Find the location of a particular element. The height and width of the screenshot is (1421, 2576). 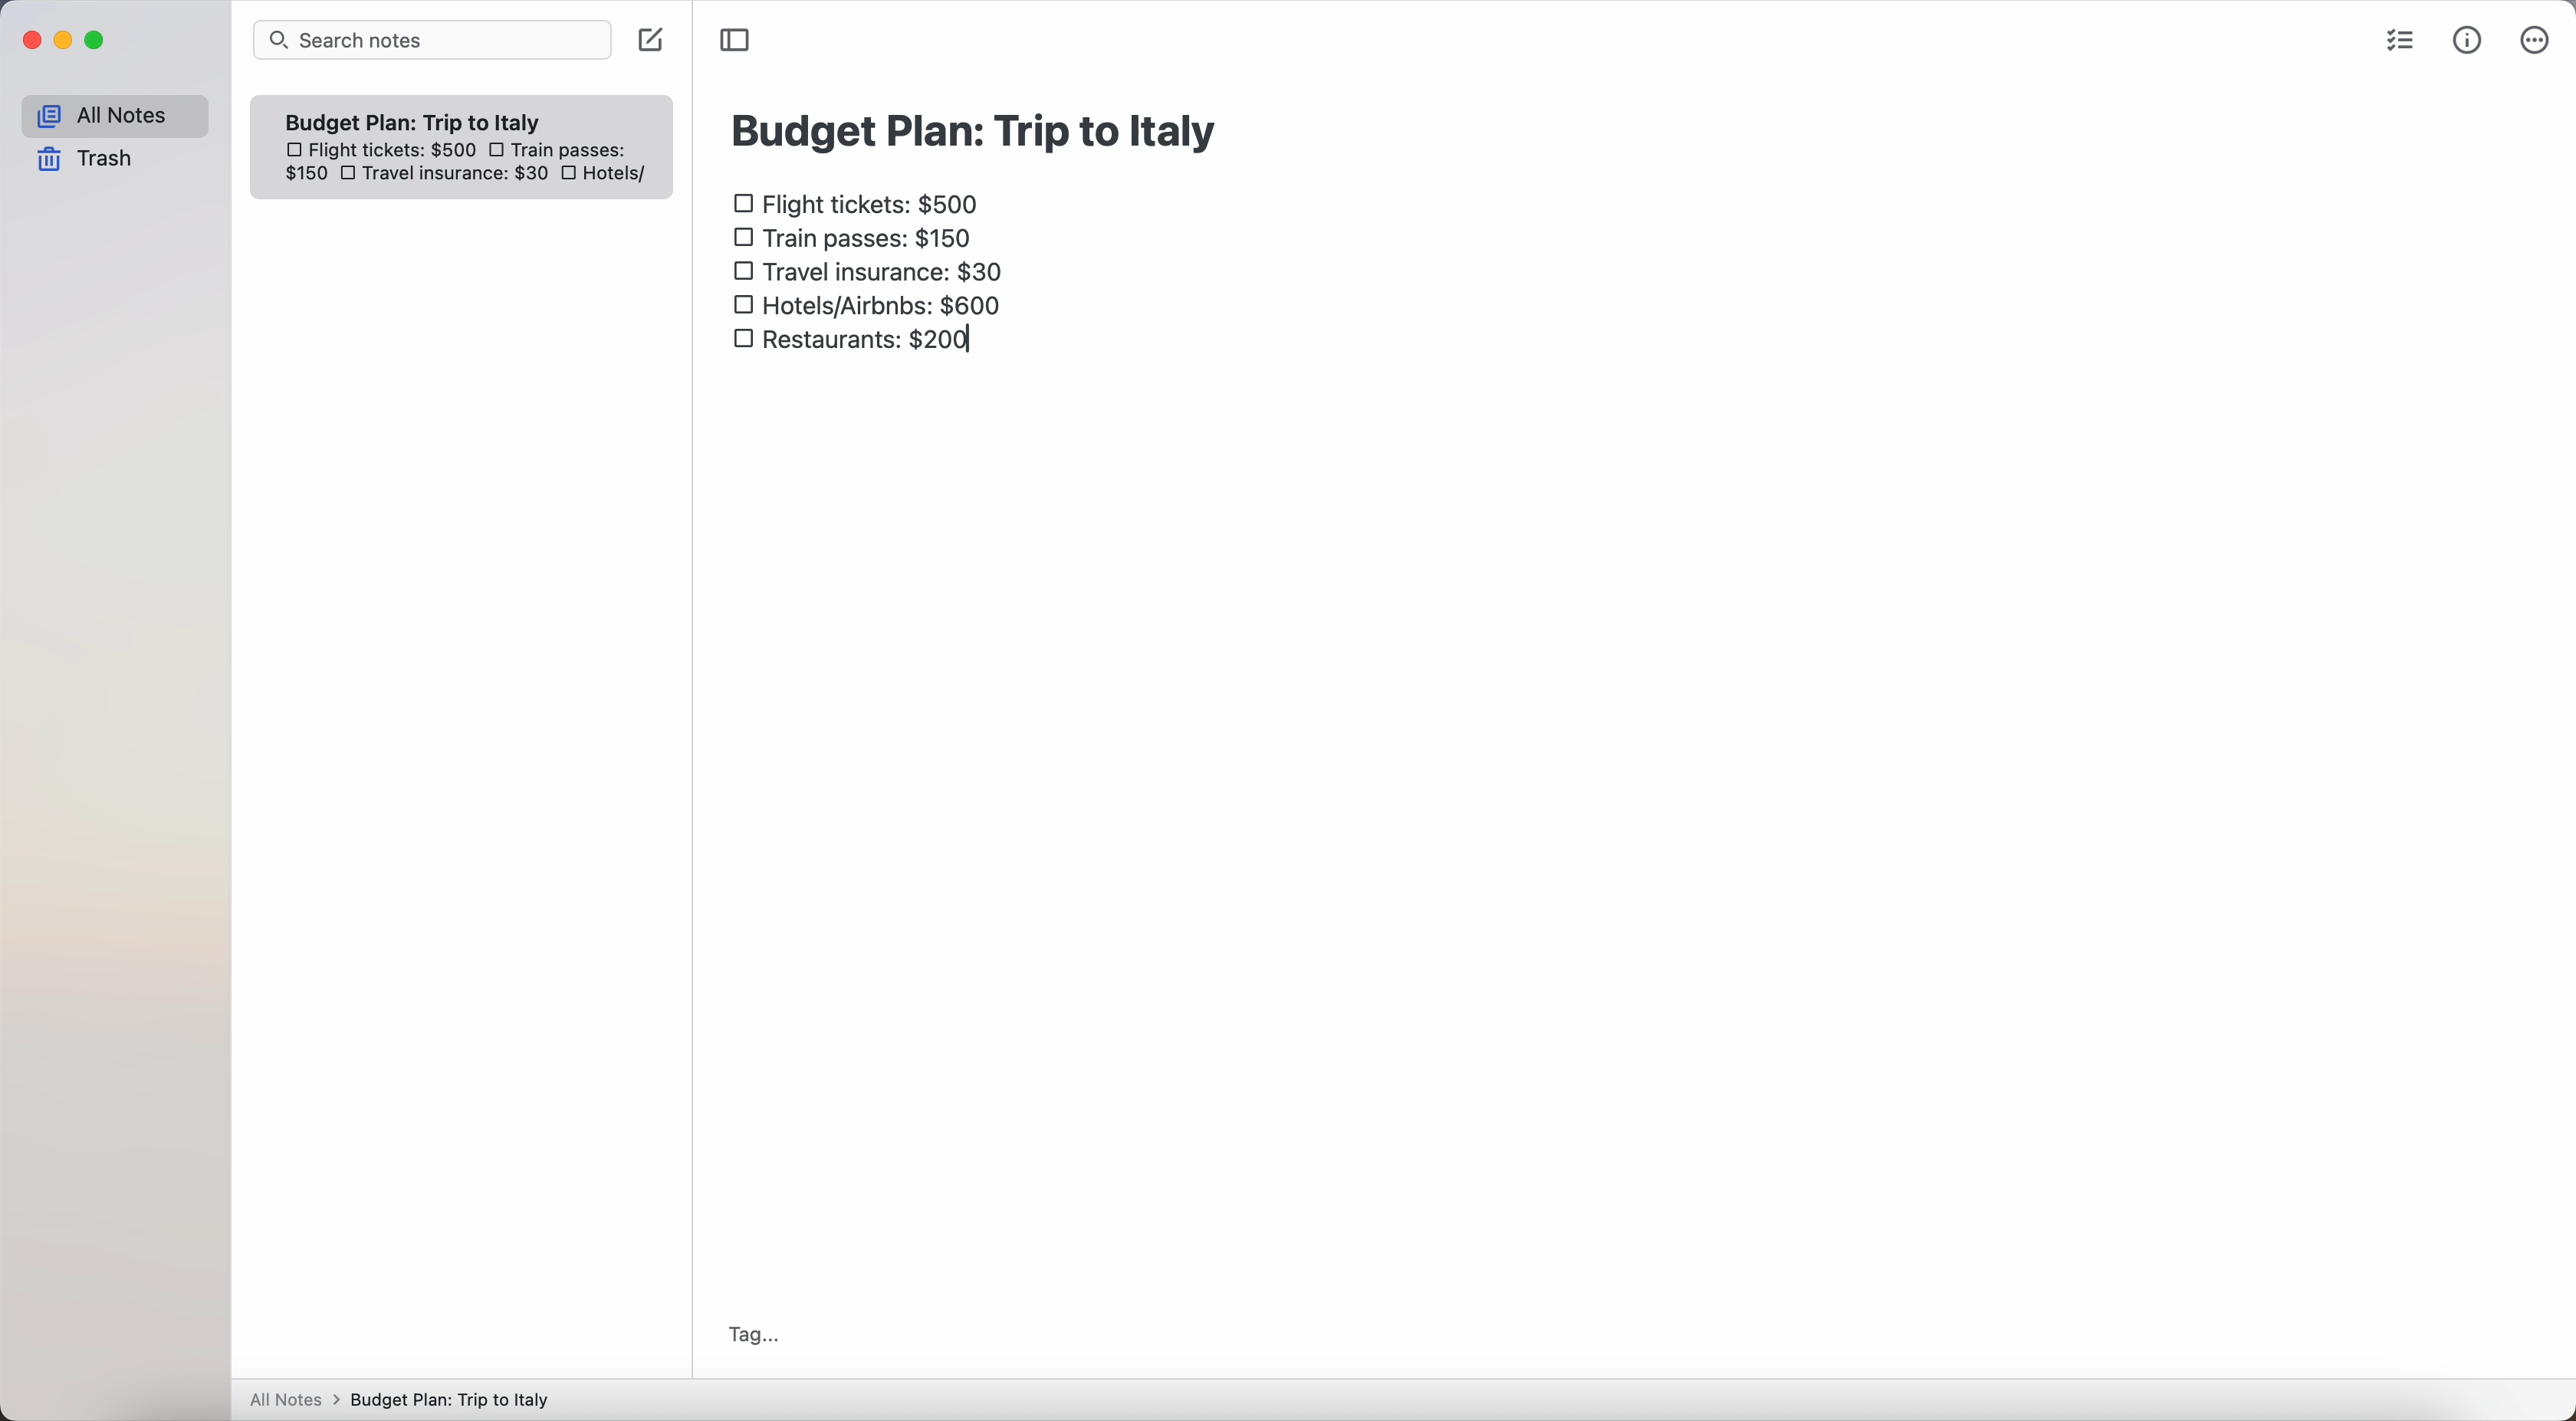

create note is located at coordinates (649, 42).